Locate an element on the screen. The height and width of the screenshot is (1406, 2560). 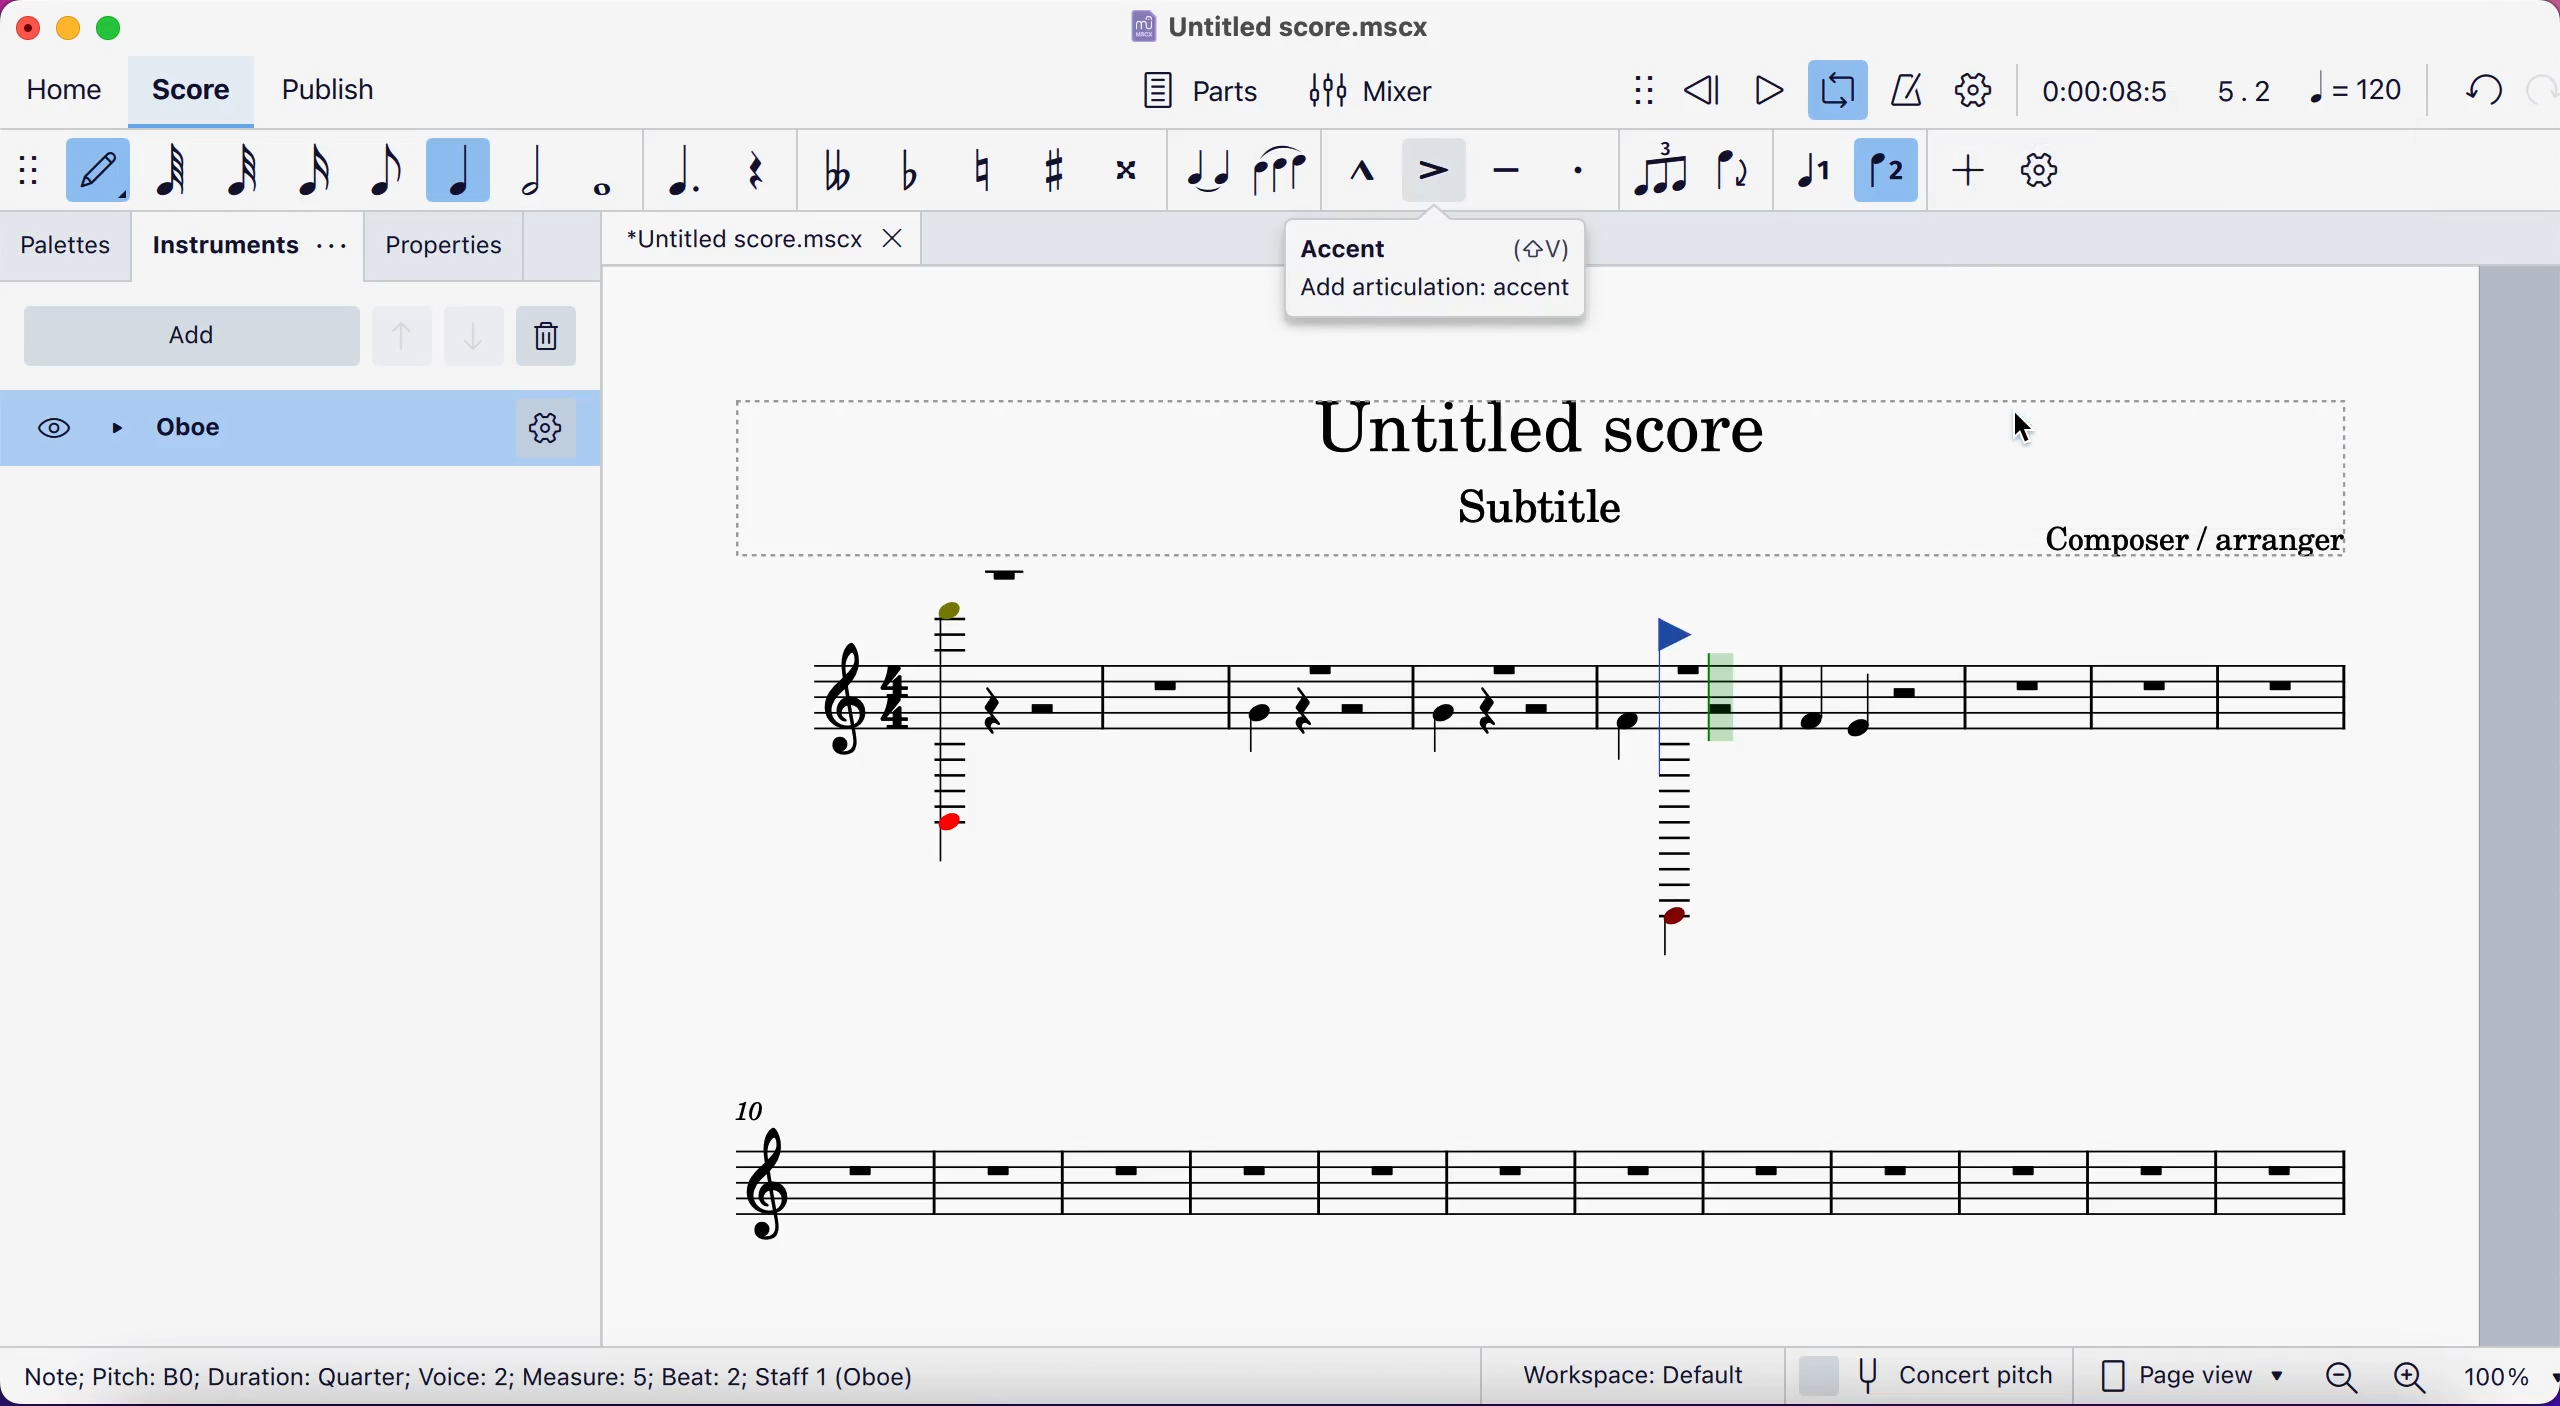
toggle double flat is located at coordinates (838, 170).